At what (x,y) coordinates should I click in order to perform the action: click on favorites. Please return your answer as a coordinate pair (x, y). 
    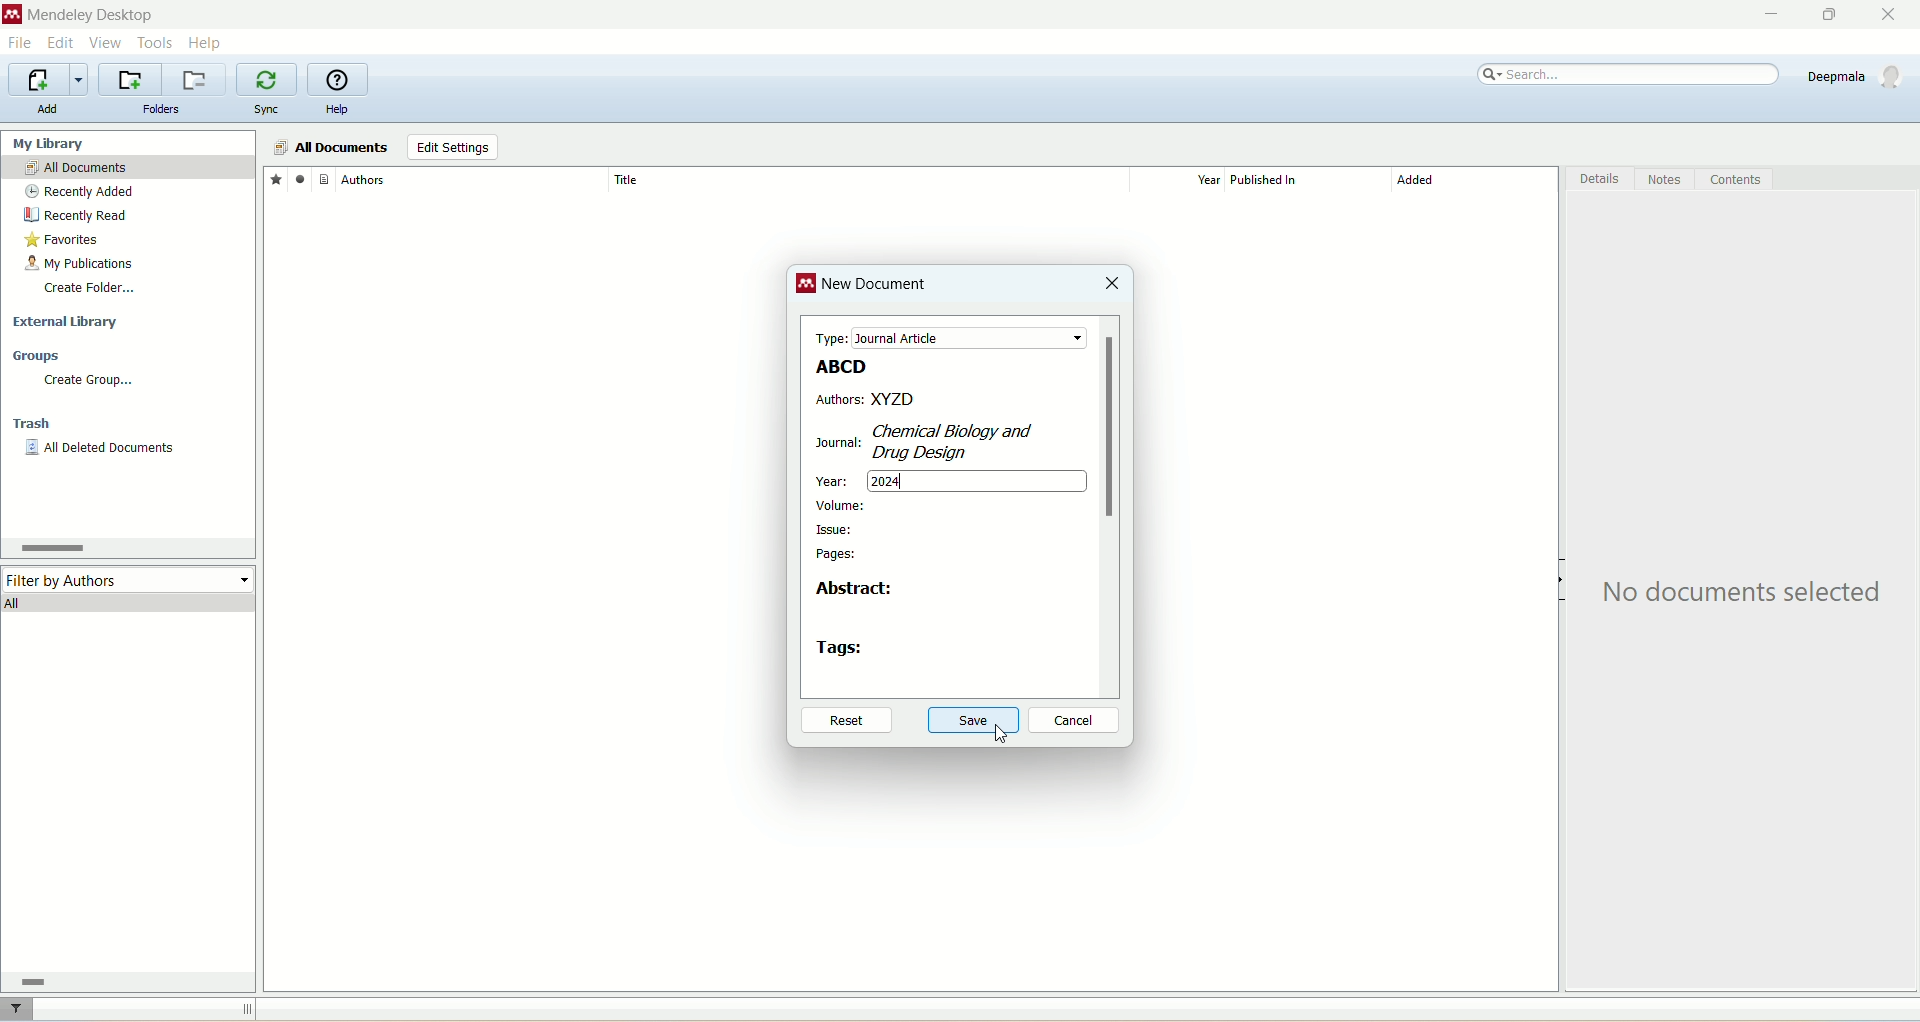
    Looking at the image, I should click on (275, 178).